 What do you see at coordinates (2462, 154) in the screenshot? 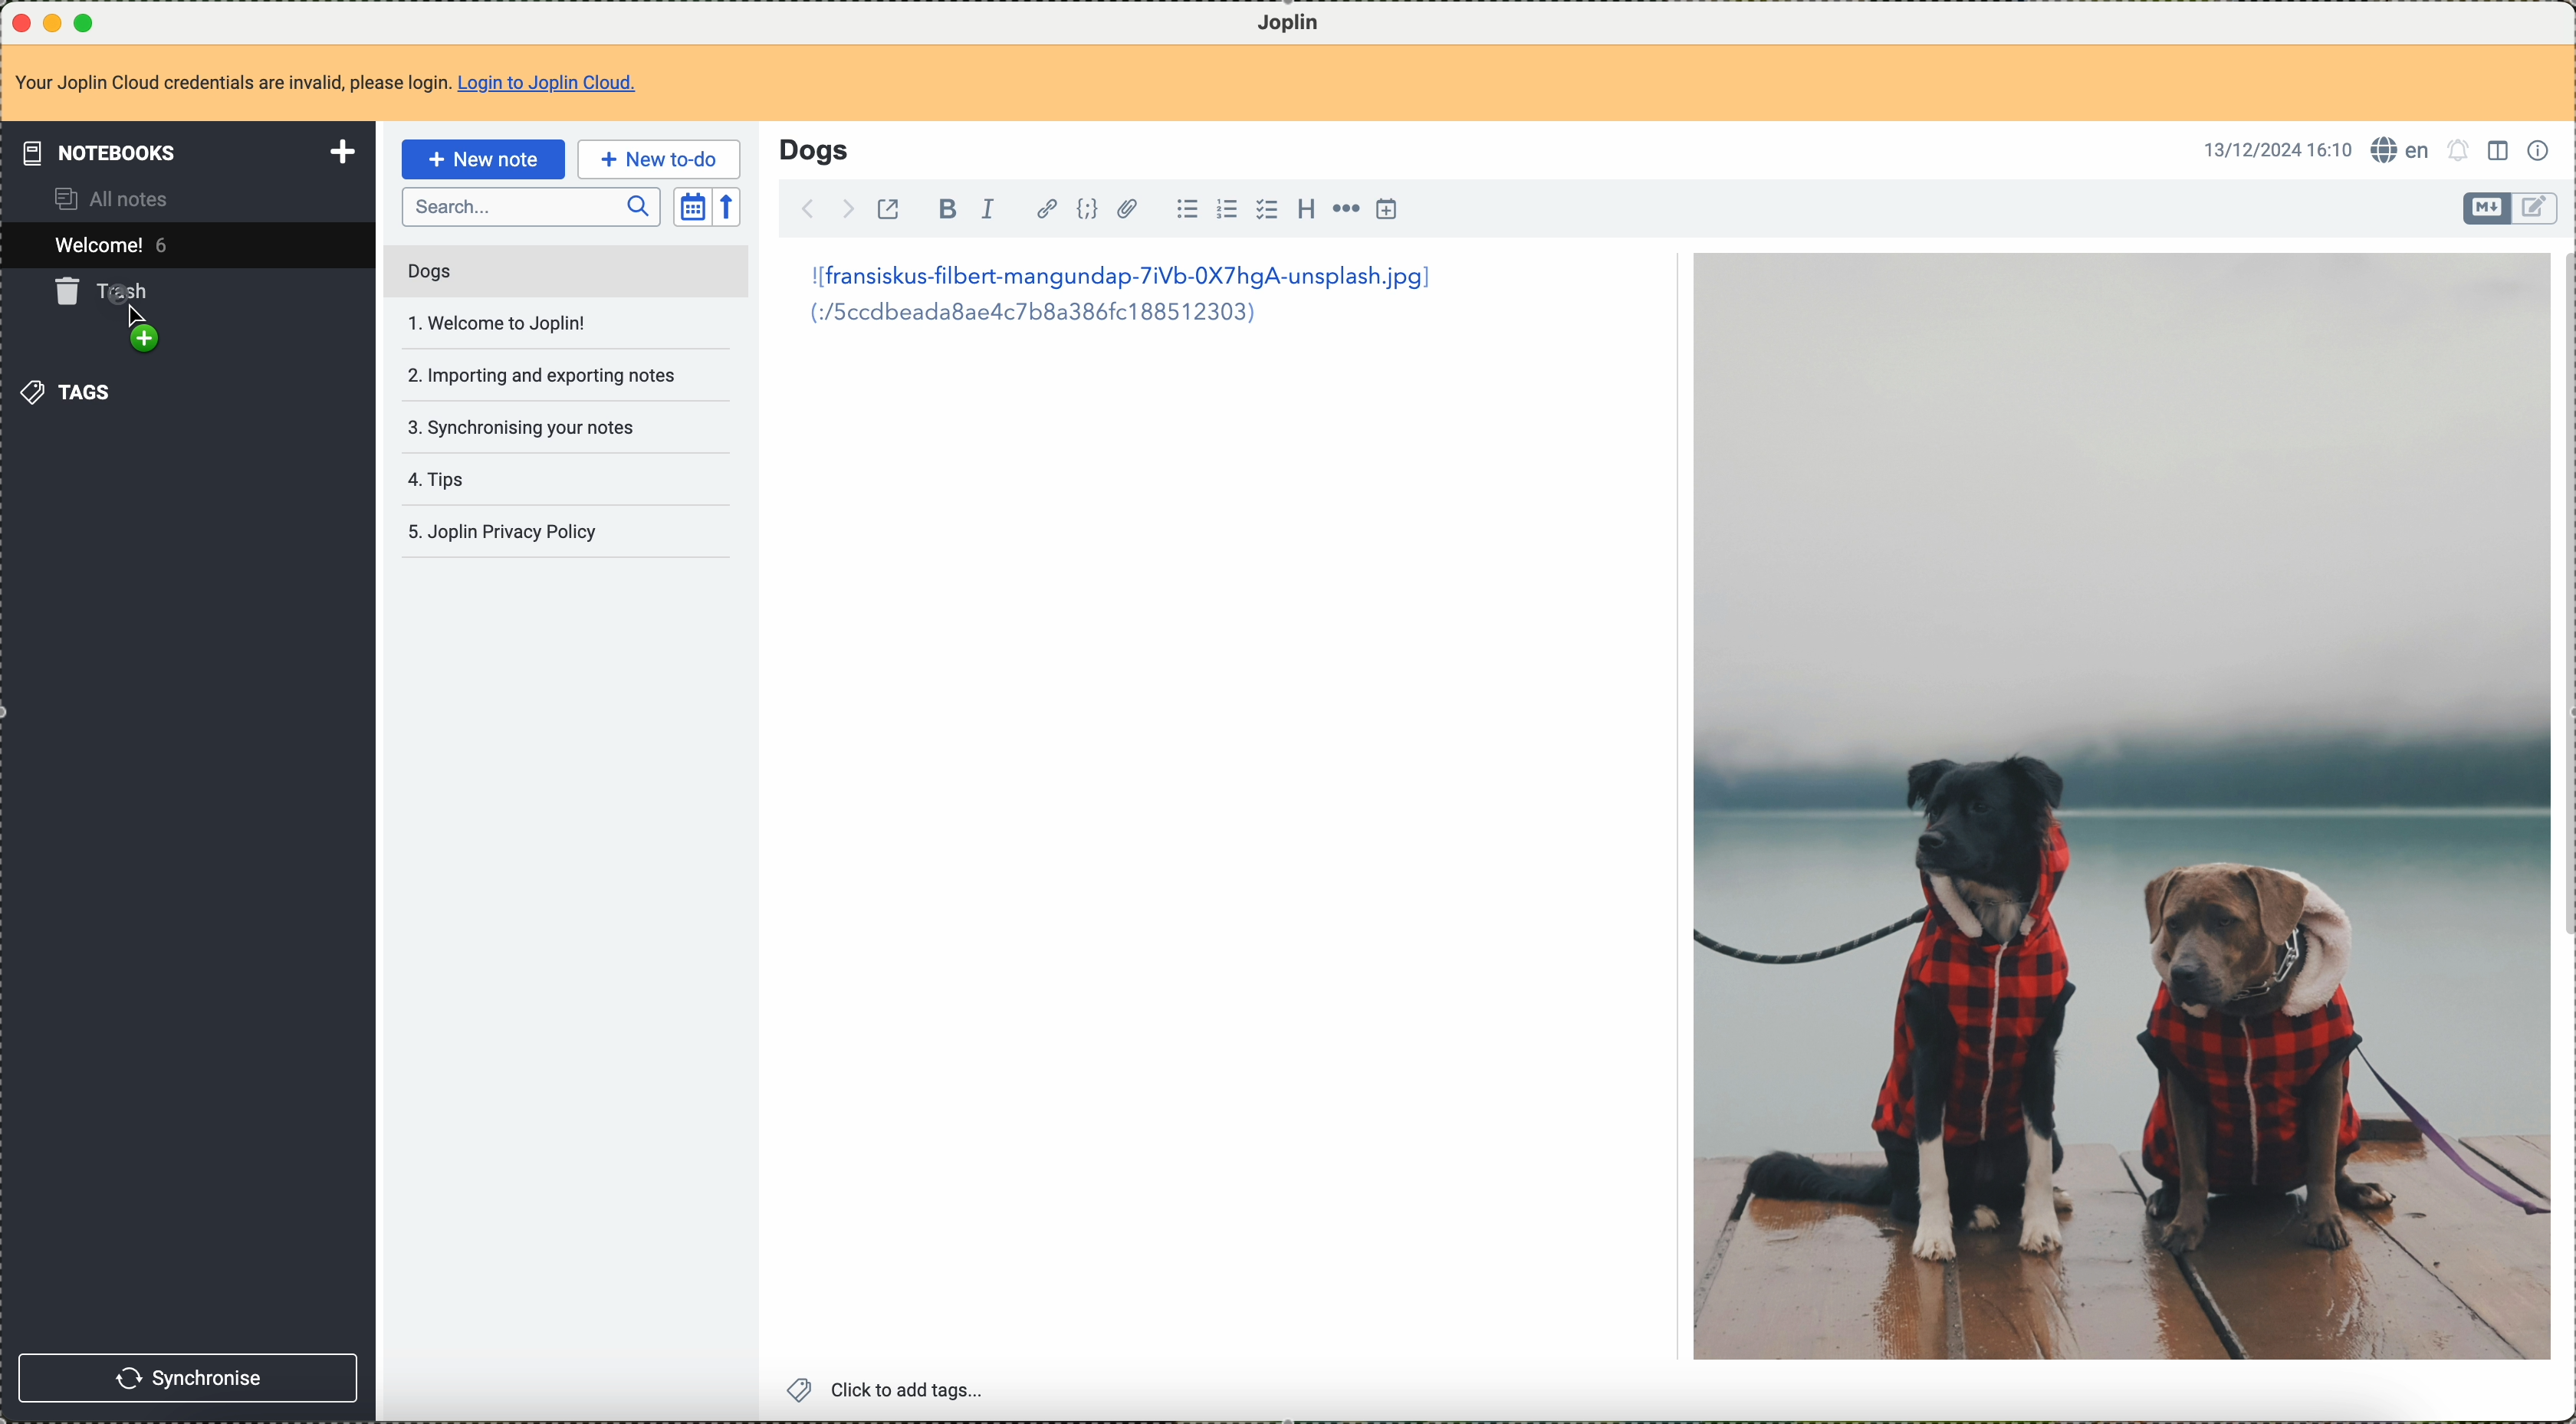
I see `set alarm` at bounding box center [2462, 154].